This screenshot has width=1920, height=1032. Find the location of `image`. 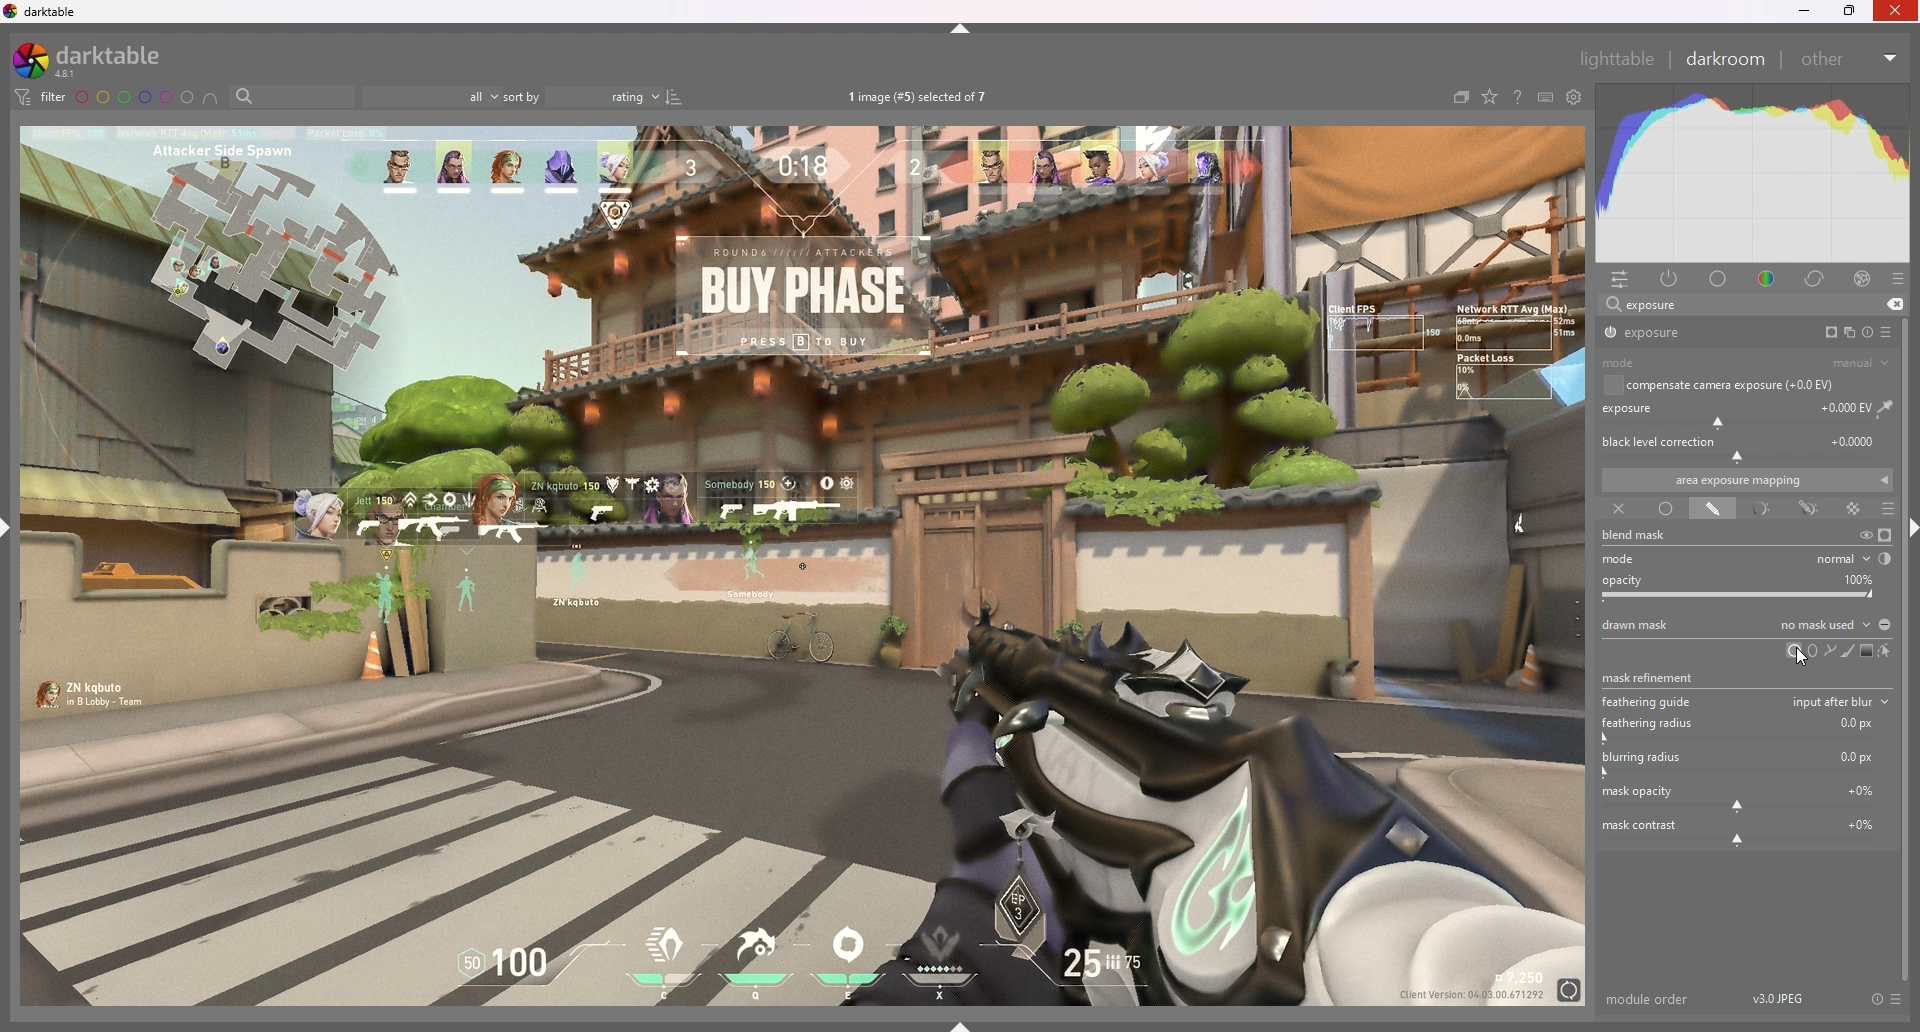

image is located at coordinates (805, 565).